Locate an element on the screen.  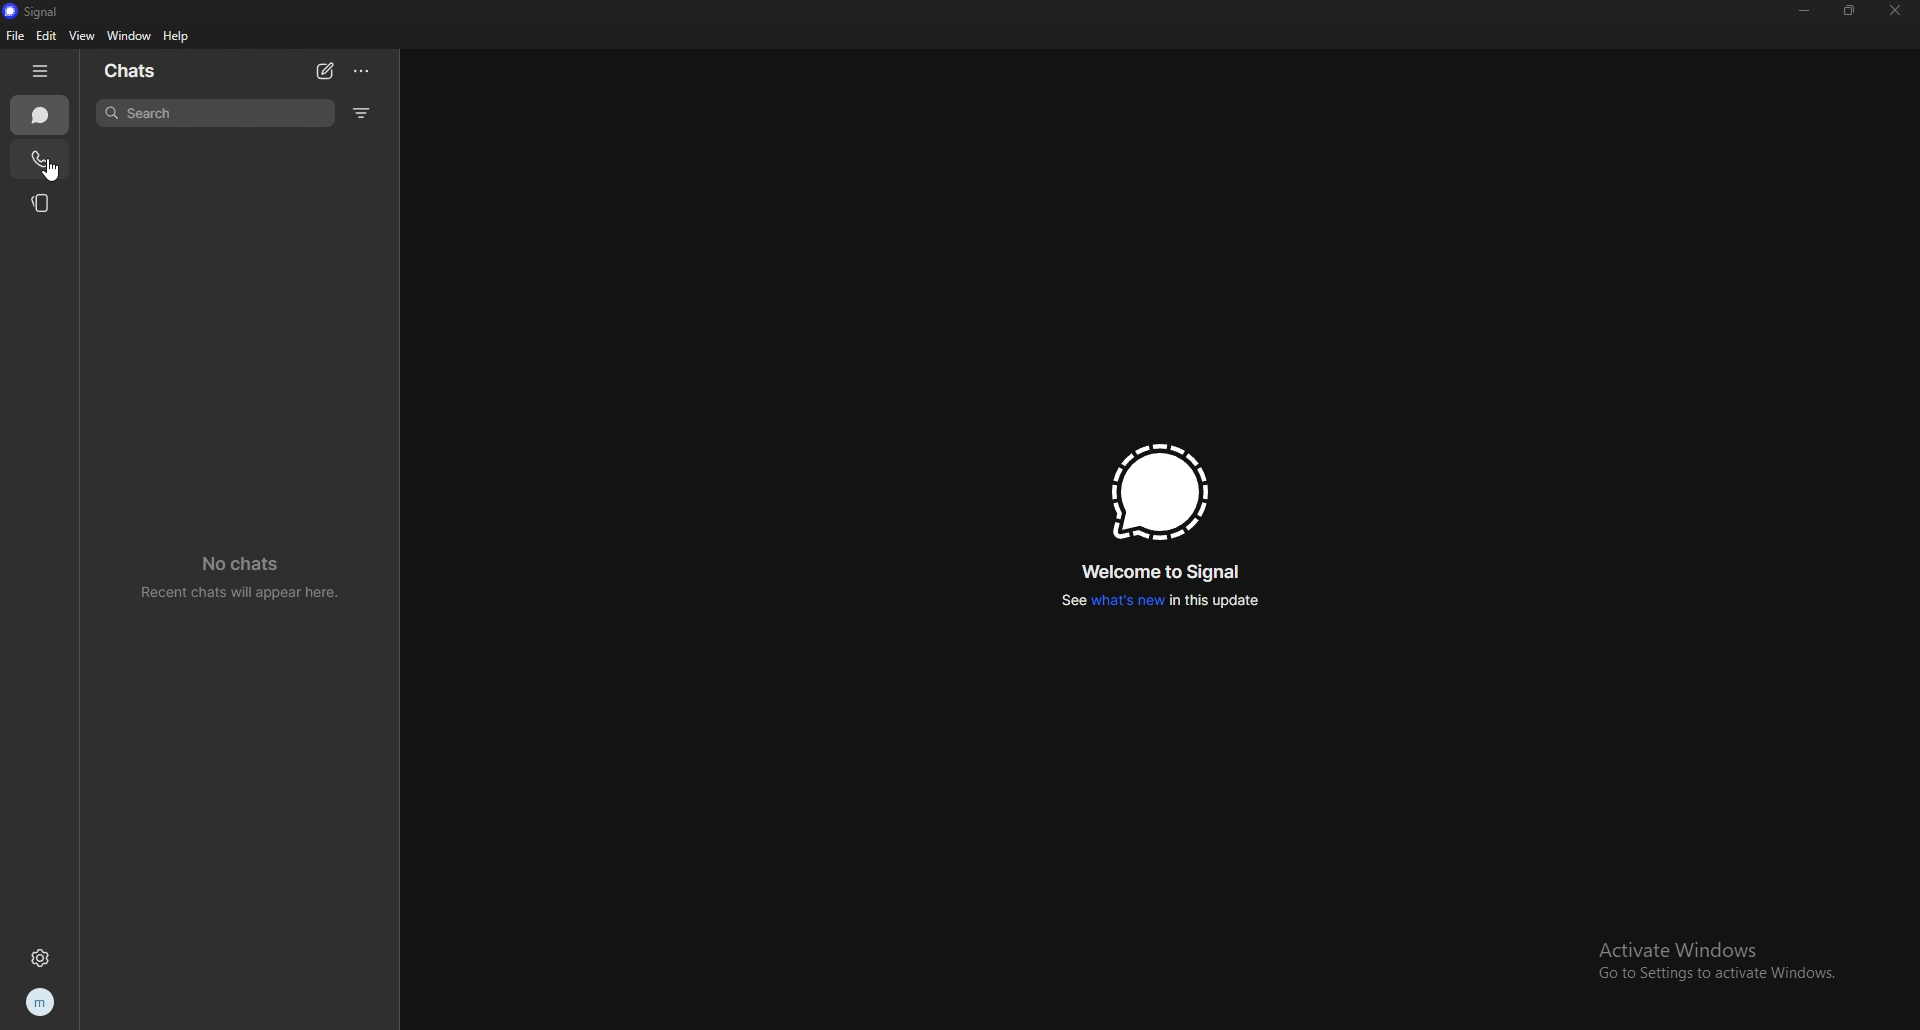
window is located at coordinates (130, 36).